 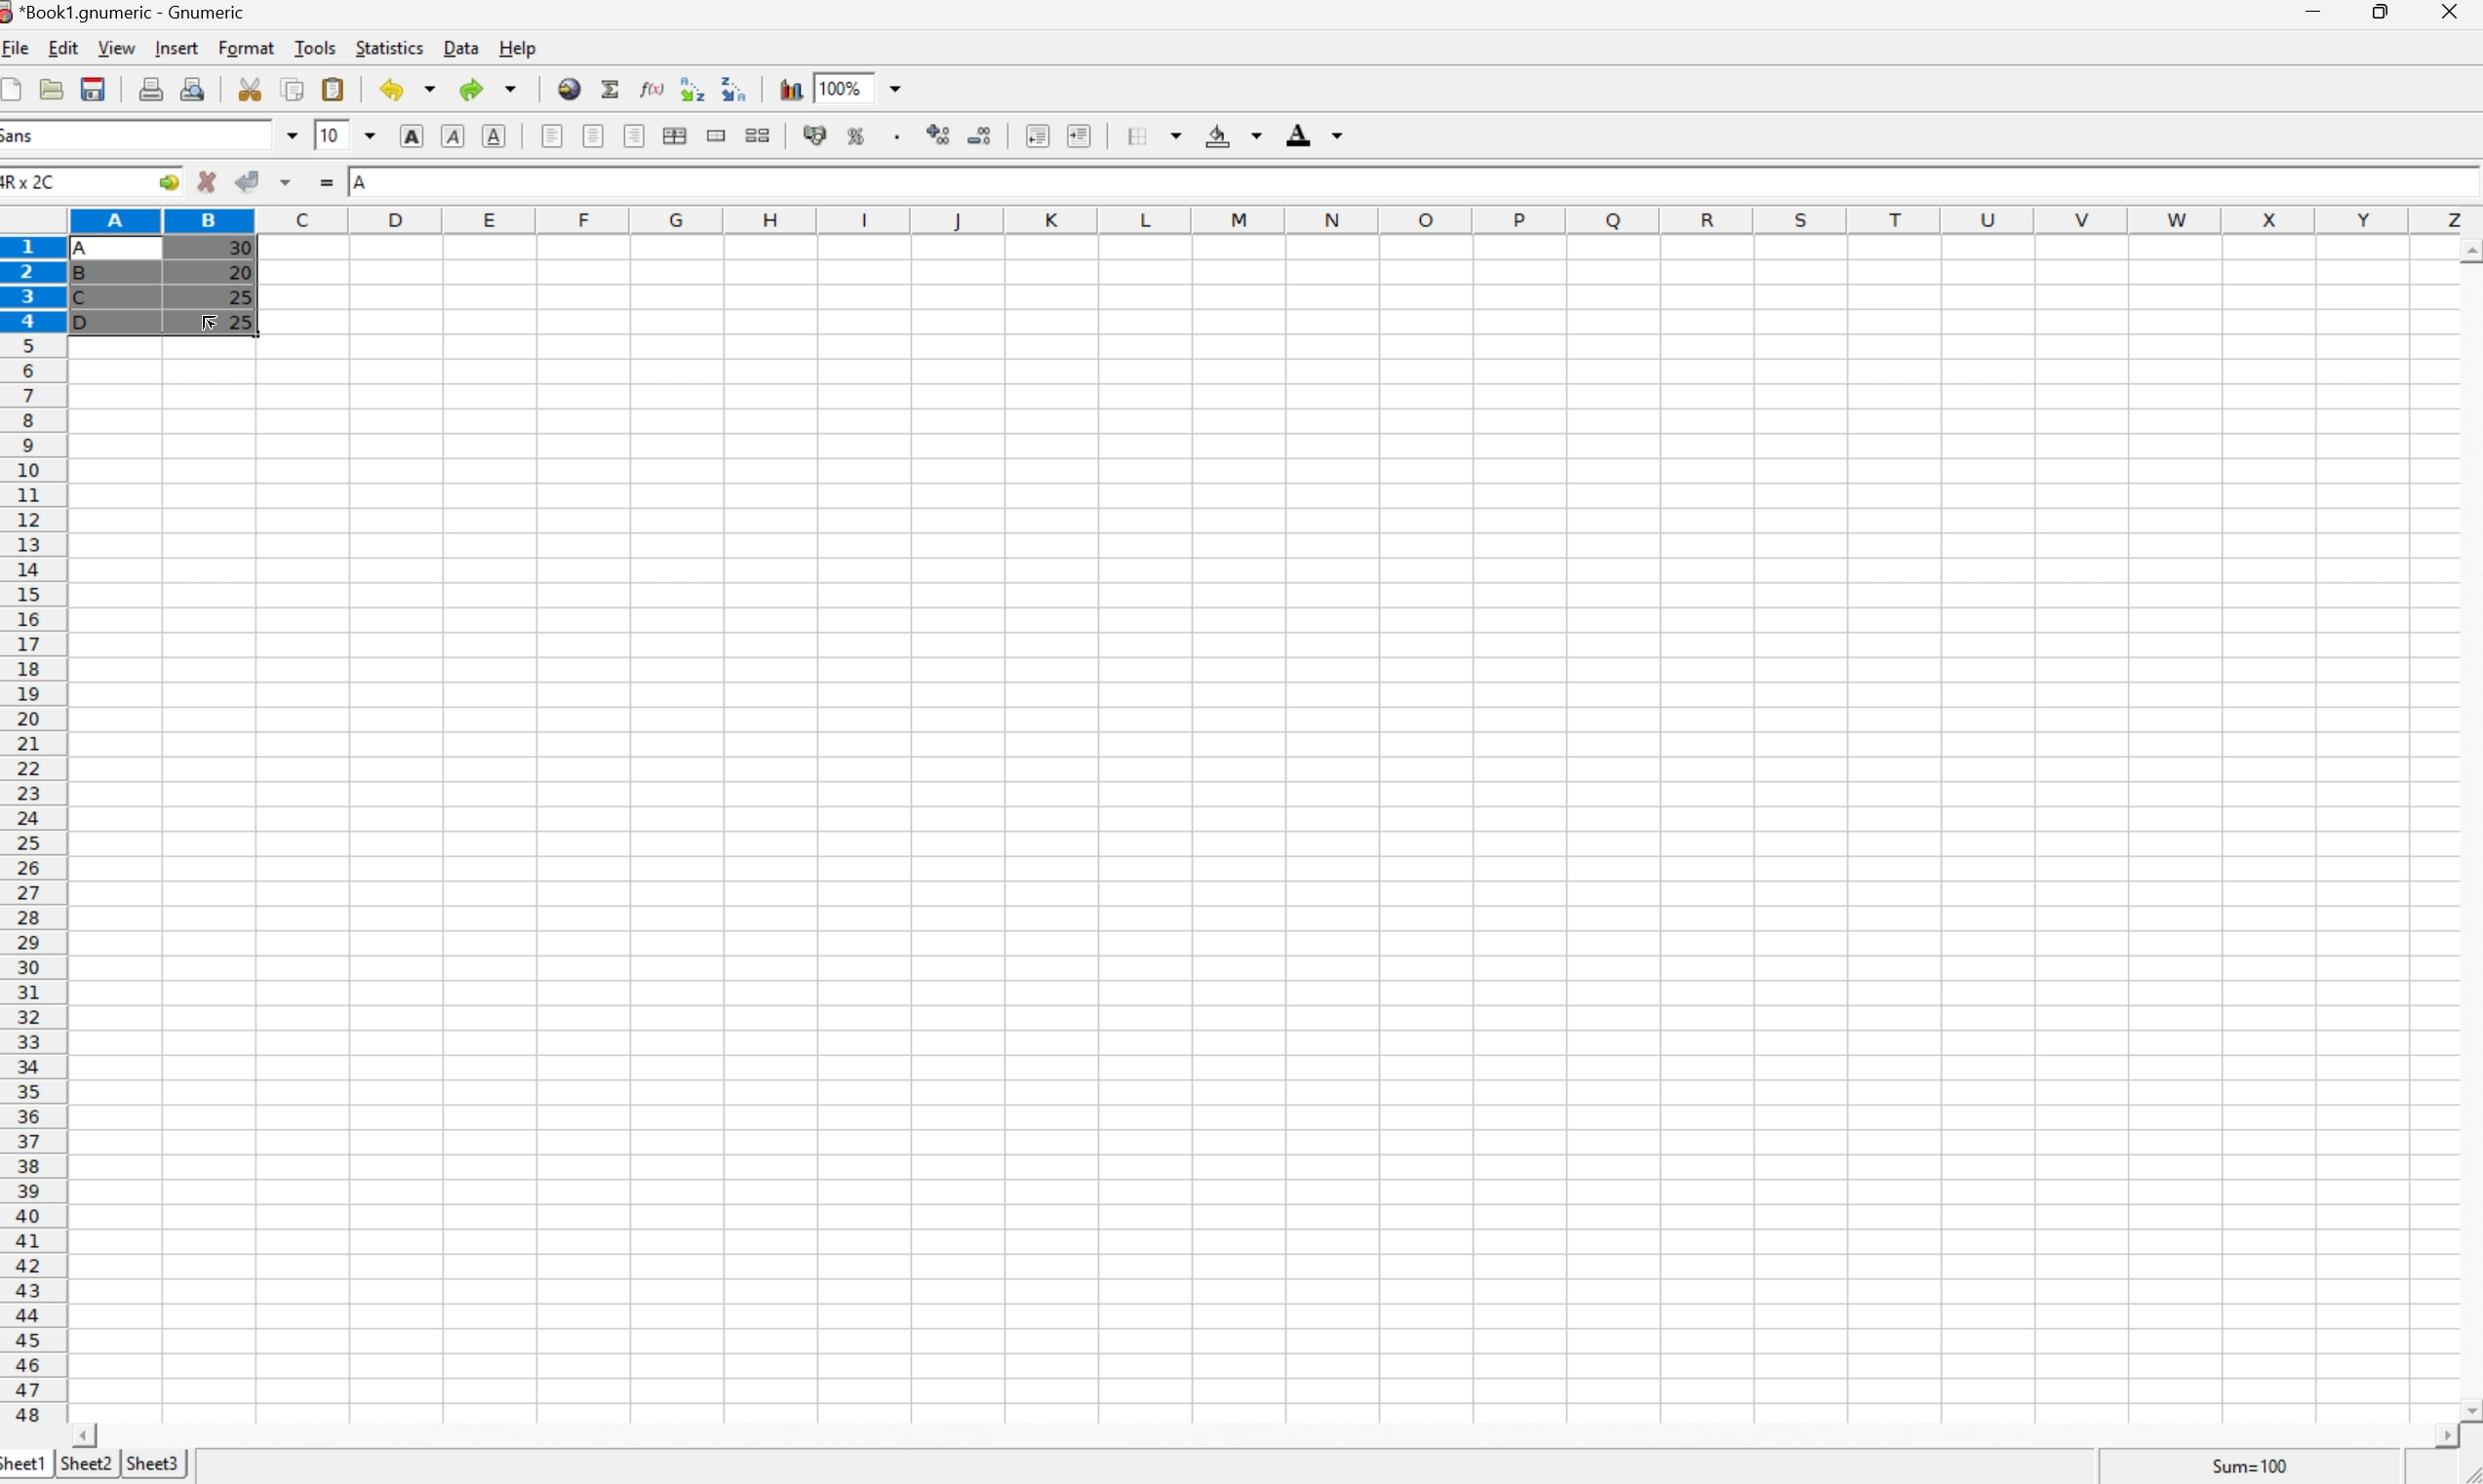 What do you see at coordinates (553, 138) in the screenshot?
I see `Align Left` at bounding box center [553, 138].